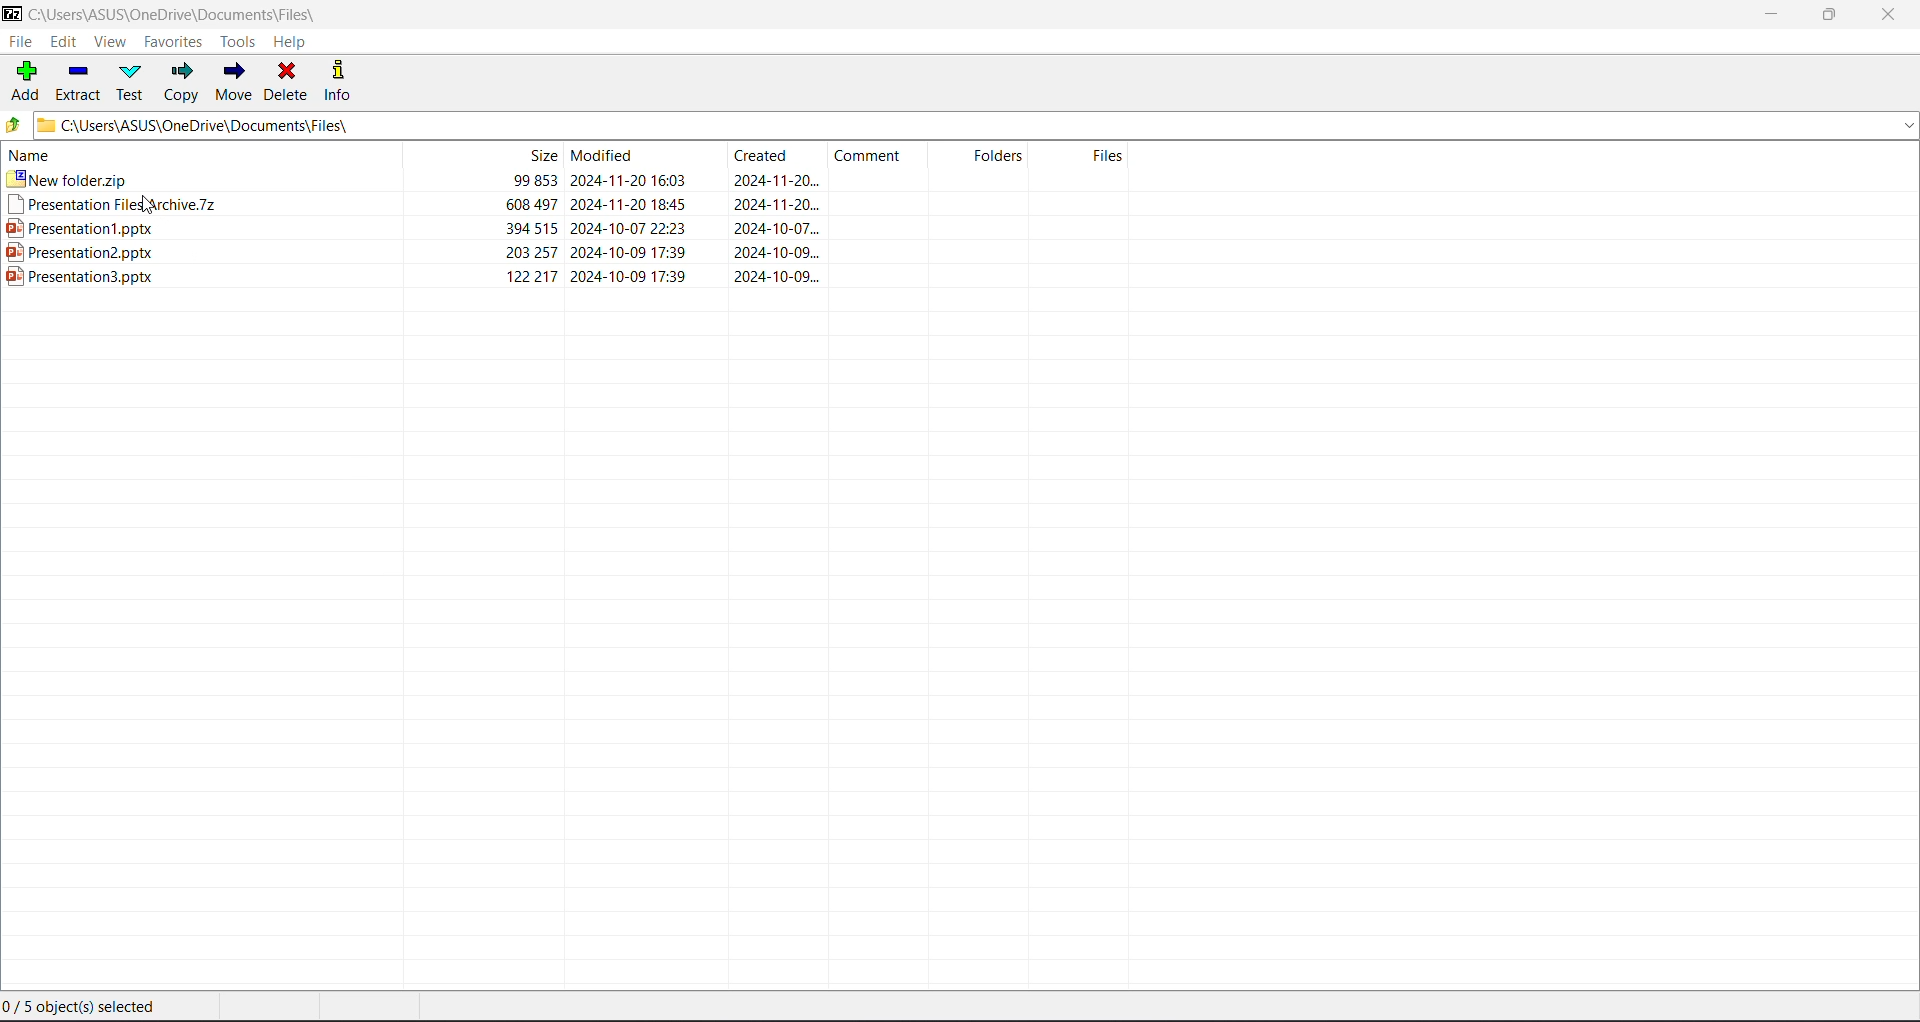 Image resolution: width=1920 pixels, height=1022 pixels. I want to click on Folders, so click(978, 157).